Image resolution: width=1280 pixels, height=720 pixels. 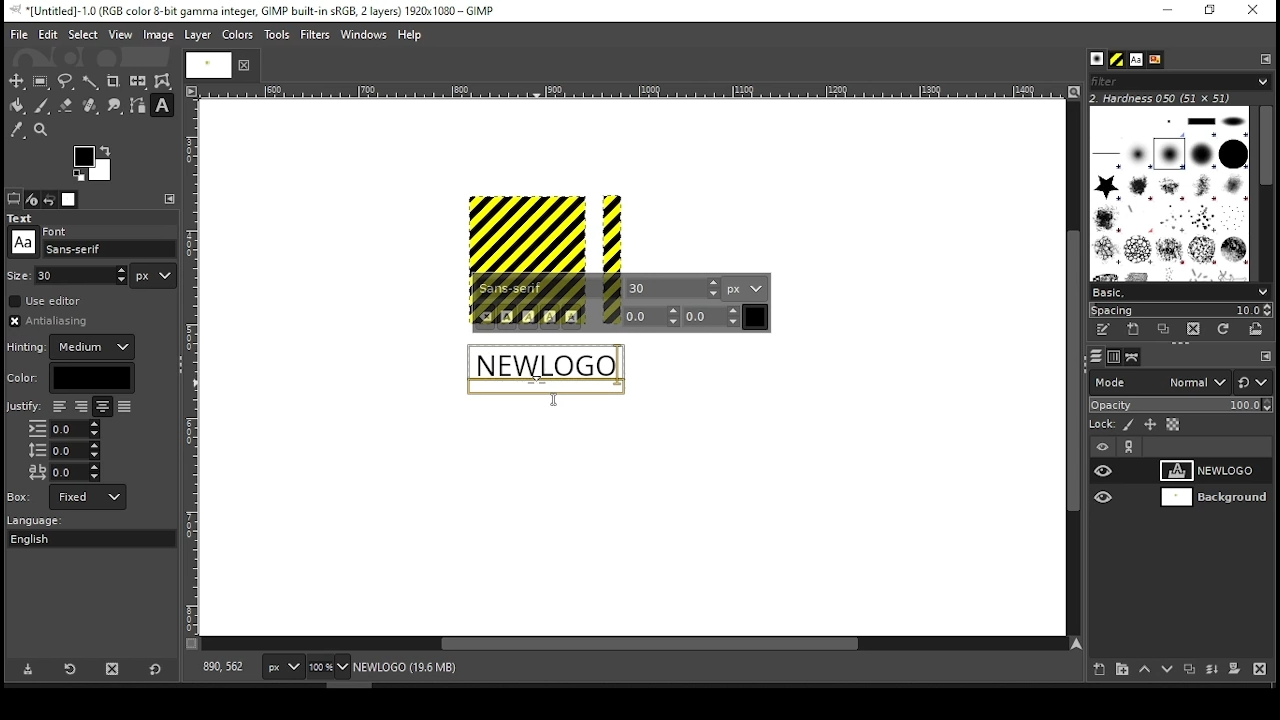 I want to click on opacity, so click(x=1179, y=407).